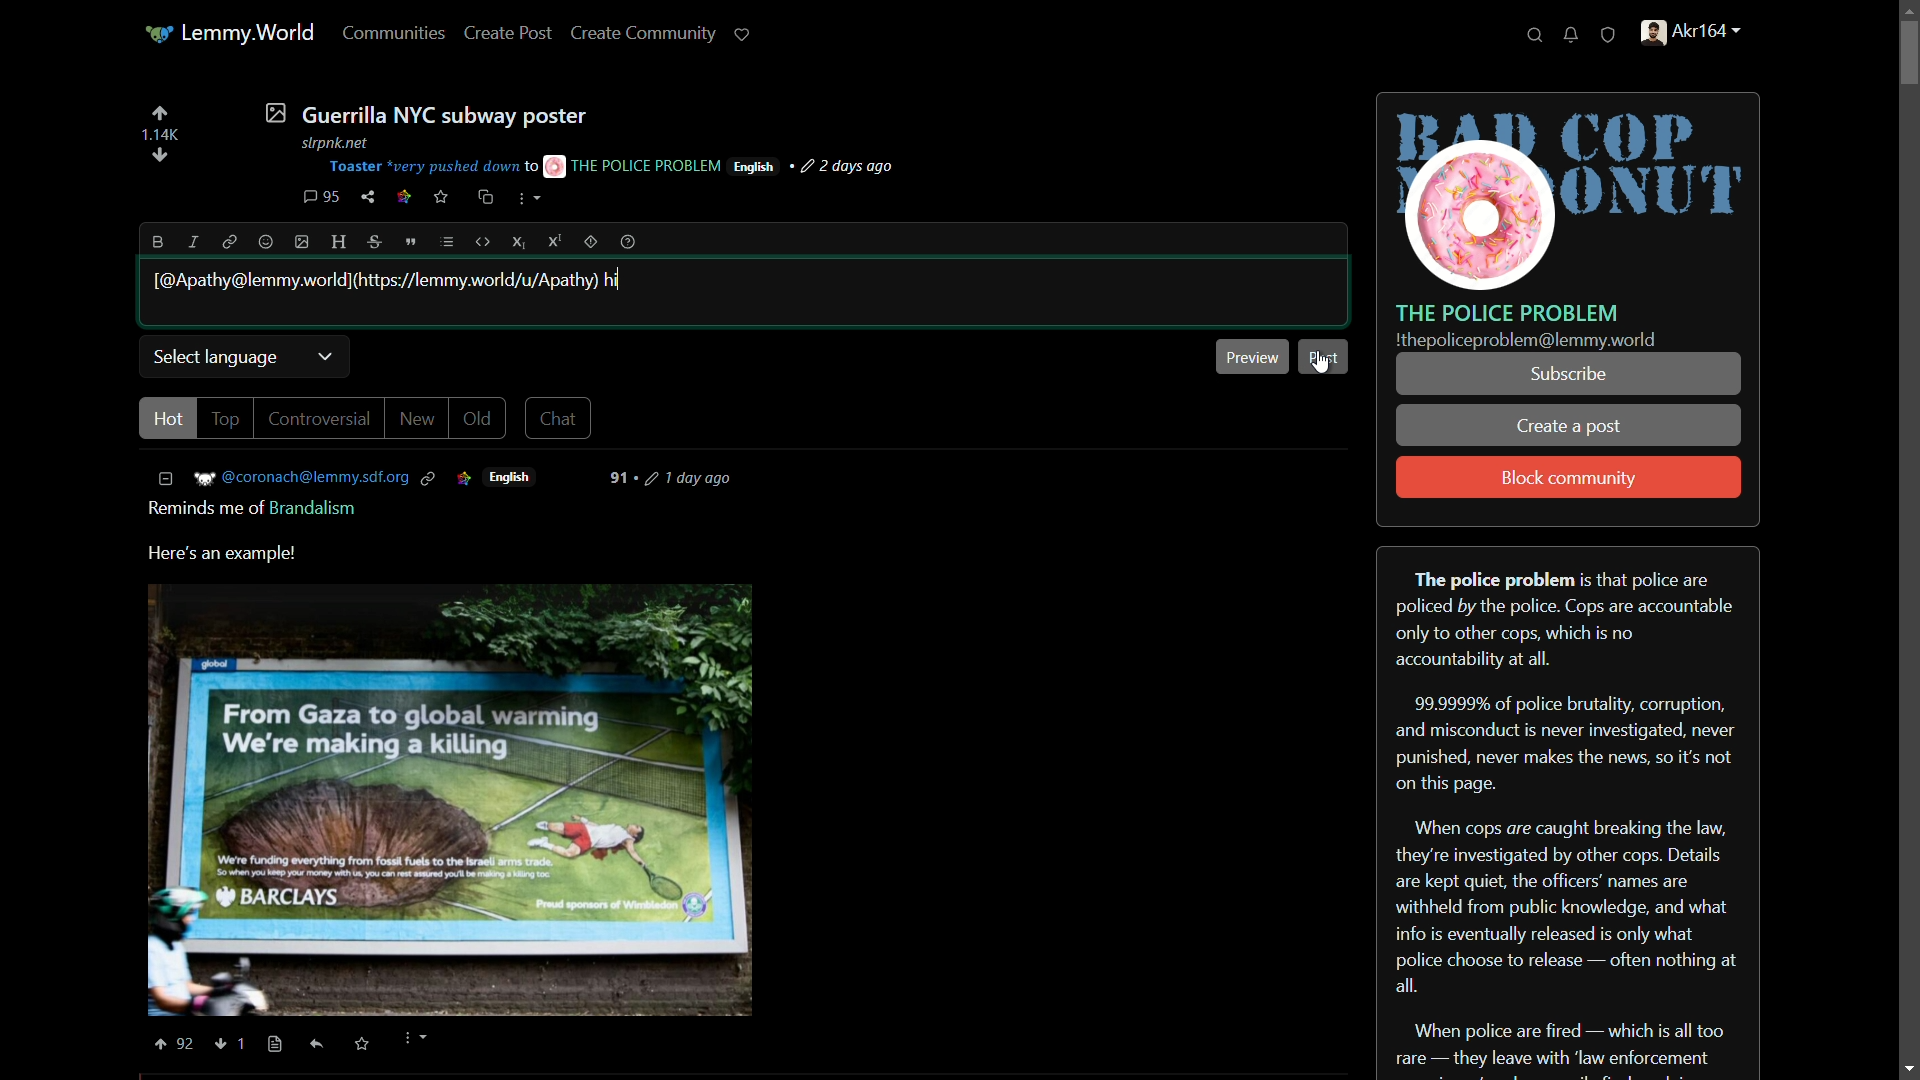 The width and height of the screenshot is (1920, 1080). What do you see at coordinates (447, 242) in the screenshot?
I see `list` at bounding box center [447, 242].